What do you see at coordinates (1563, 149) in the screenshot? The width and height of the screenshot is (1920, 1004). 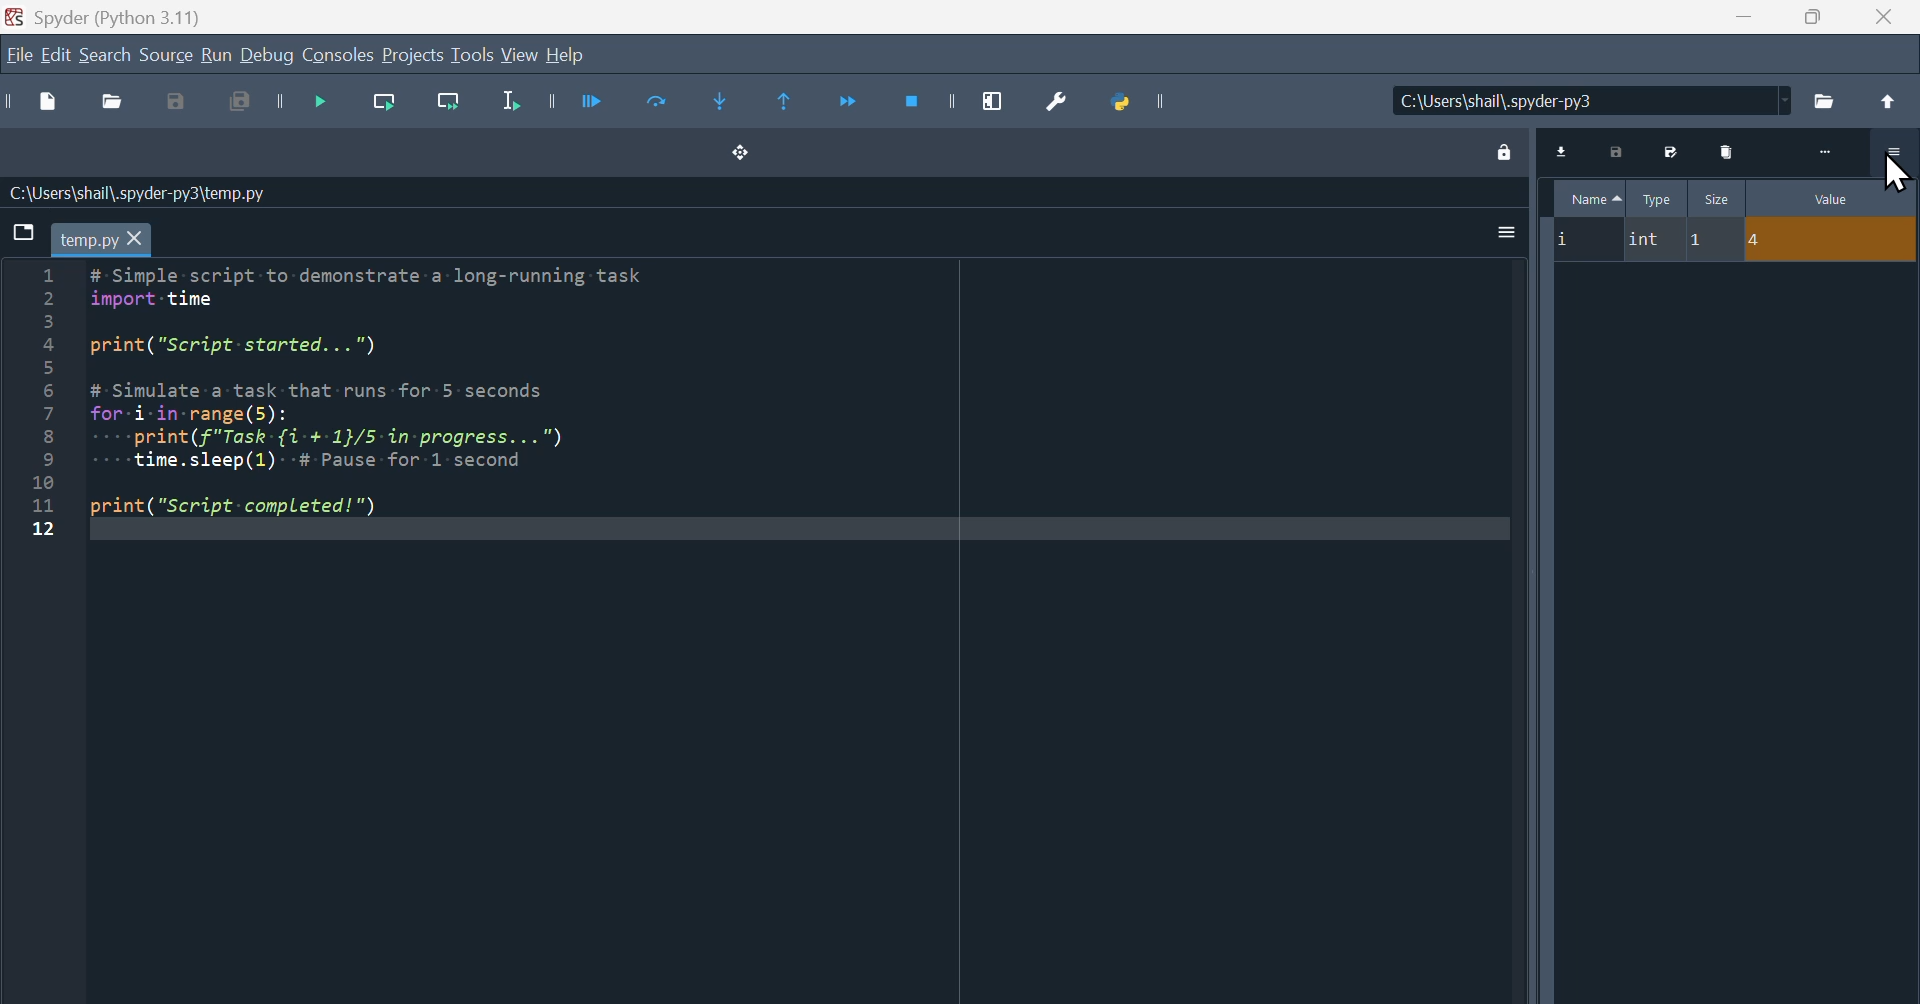 I see `Download` at bounding box center [1563, 149].